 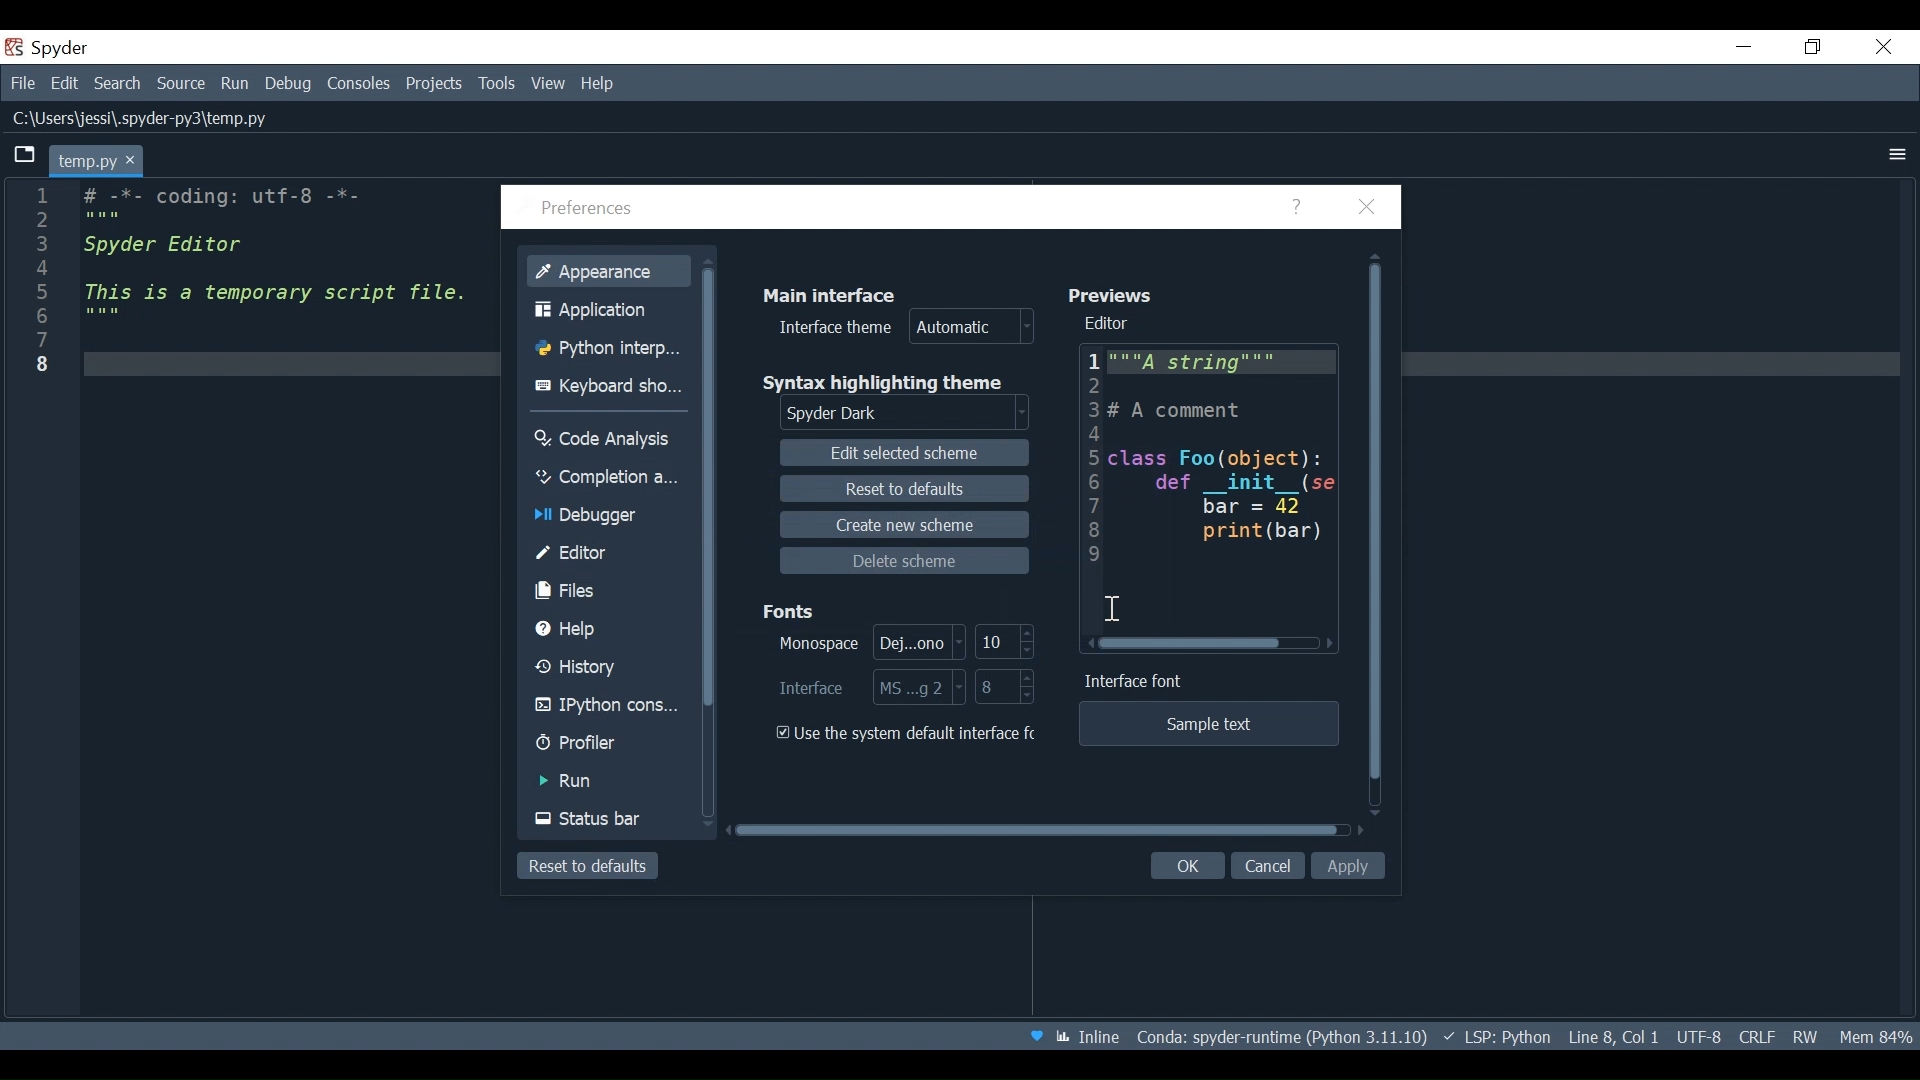 I want to click on History, so click(x=608, y=668).